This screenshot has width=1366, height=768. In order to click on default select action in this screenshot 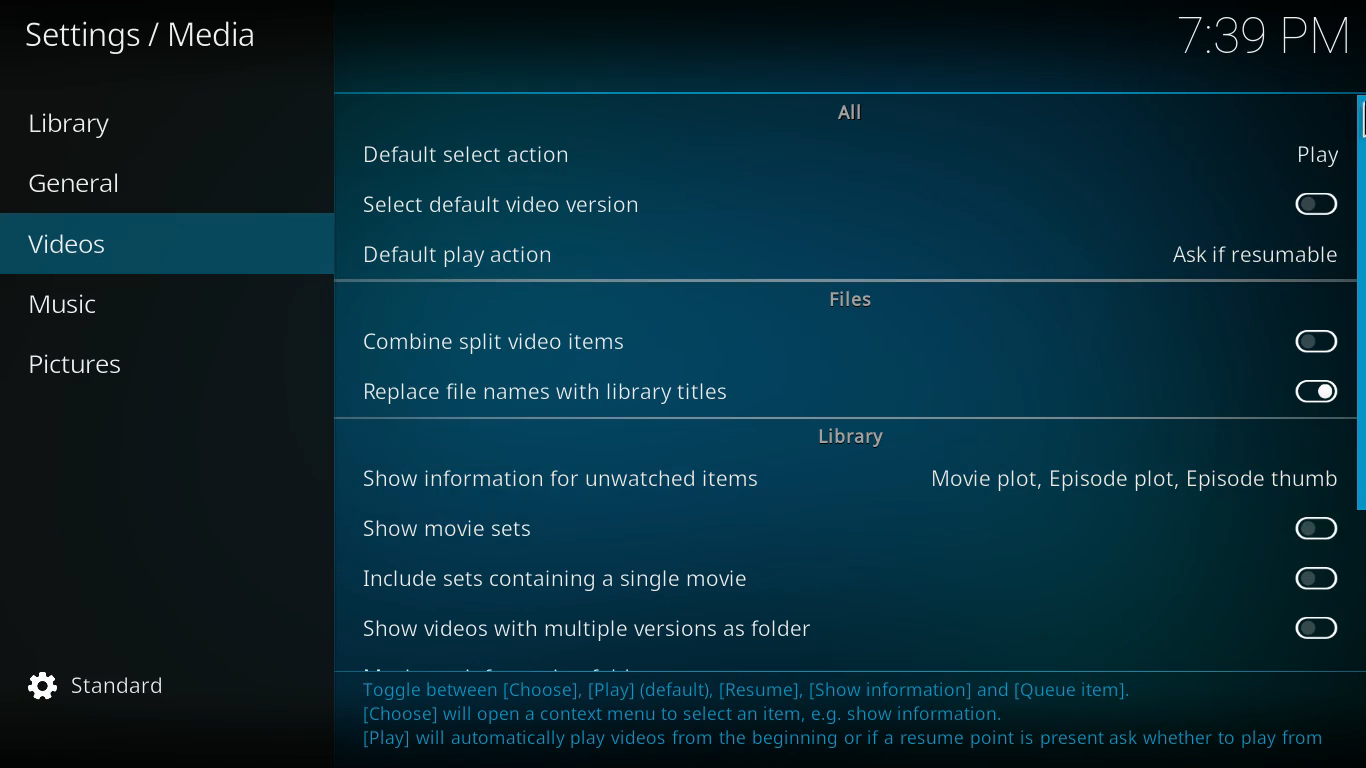, I will do `click(488, 151)`.